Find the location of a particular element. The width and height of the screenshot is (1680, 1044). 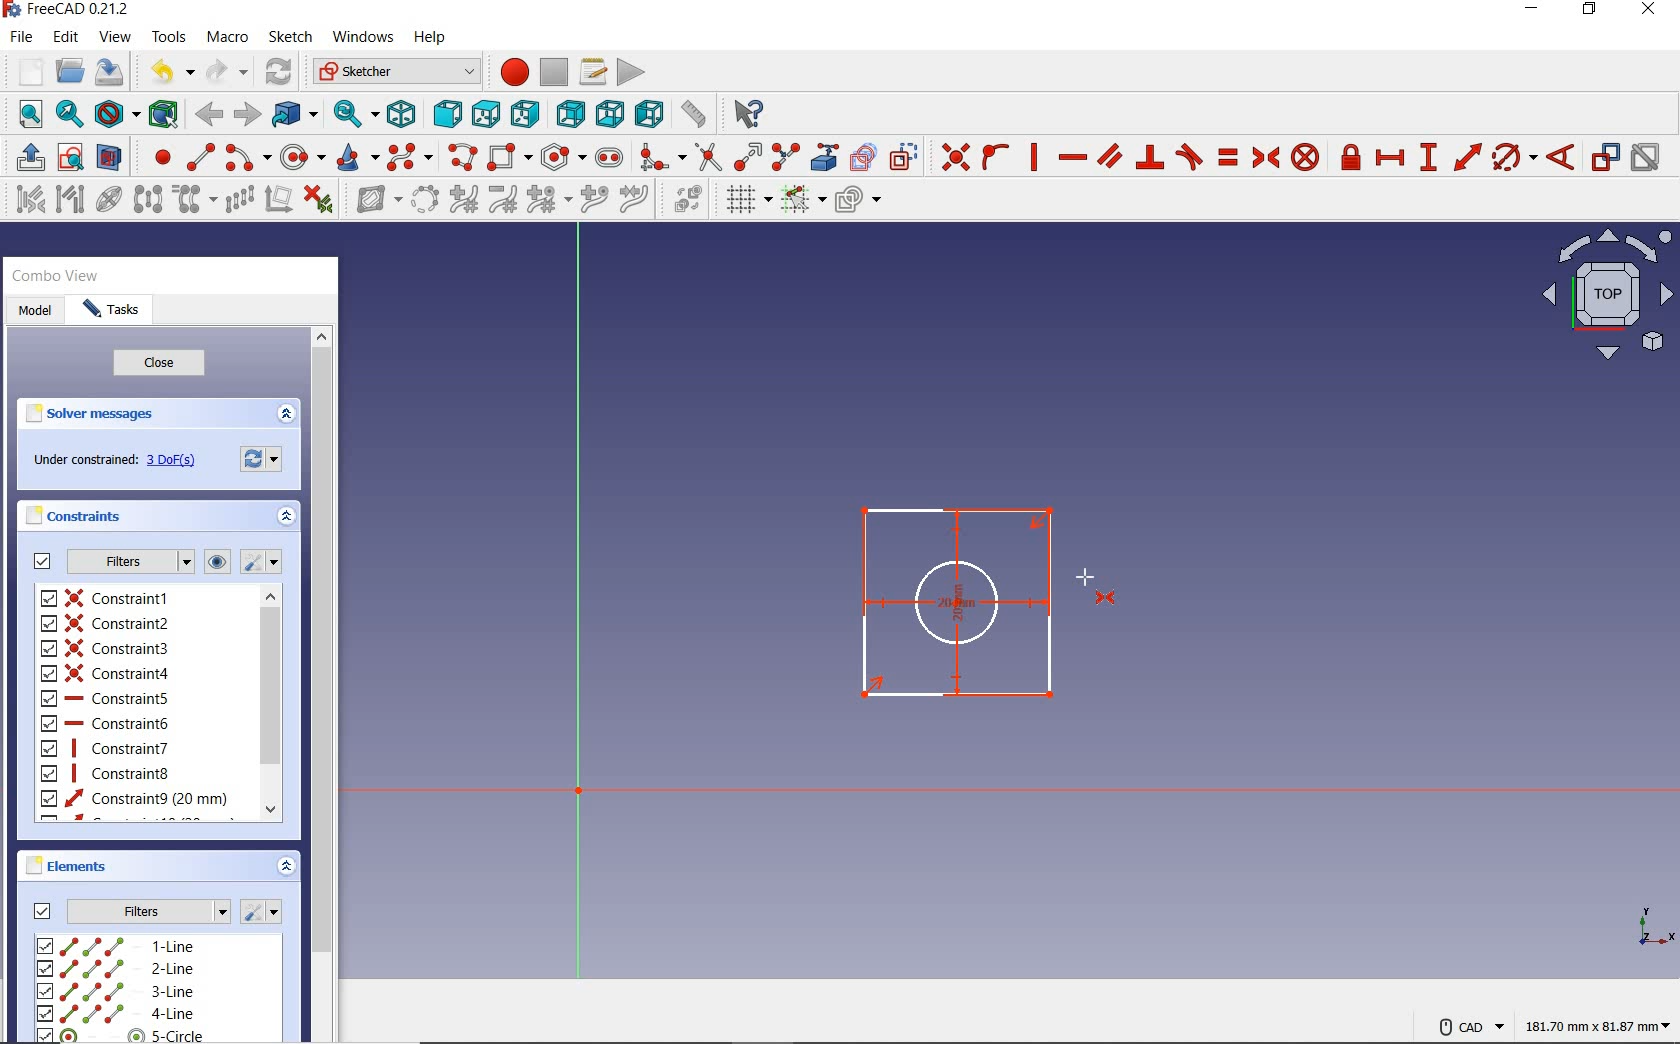

open is located at coordinates (70, 69).